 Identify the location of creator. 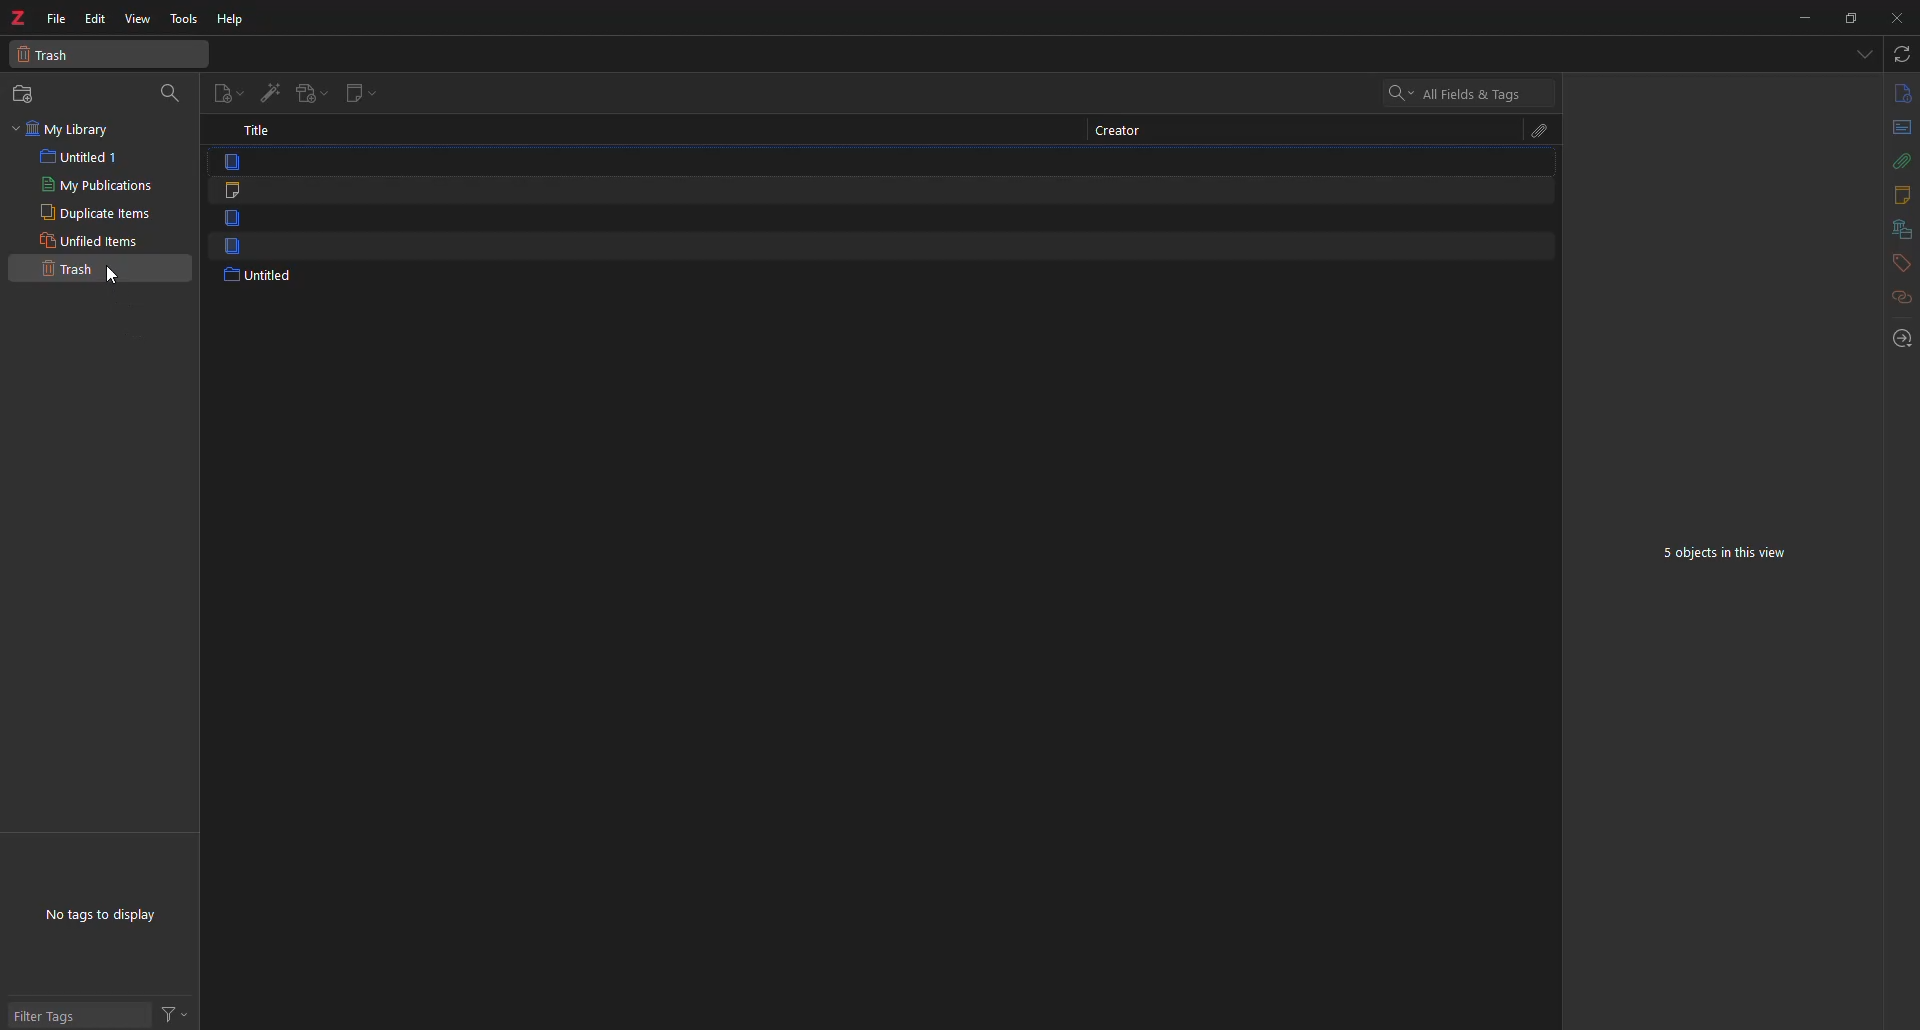
(1131, 131).